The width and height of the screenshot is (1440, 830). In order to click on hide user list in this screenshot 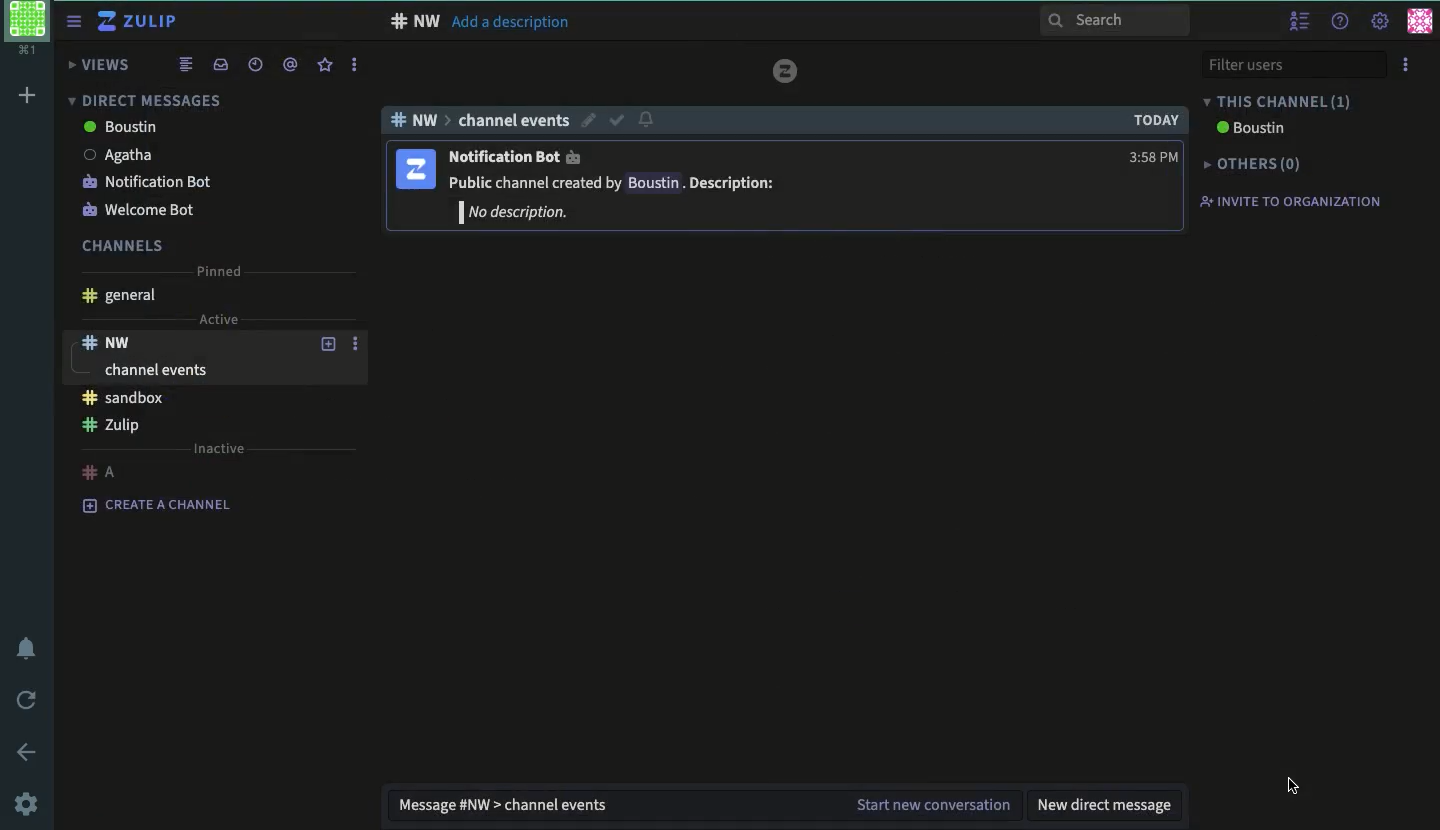, I will do `click(1298, 20)`.